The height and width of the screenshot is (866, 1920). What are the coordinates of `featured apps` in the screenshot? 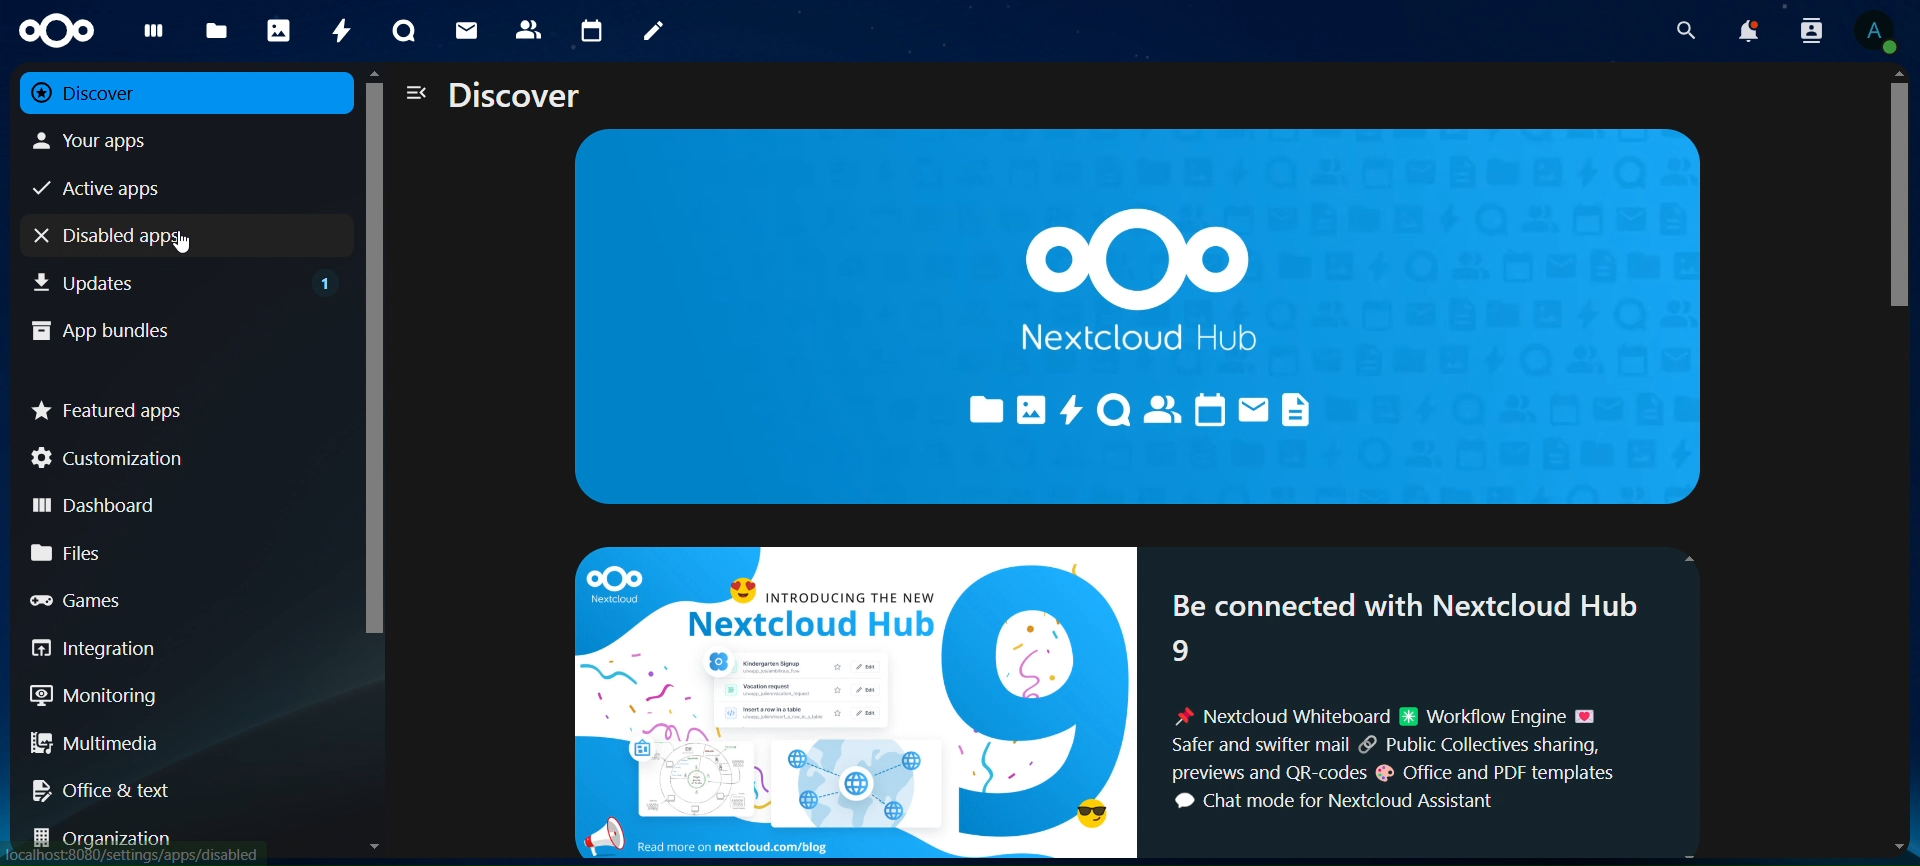 It's located at (178, 407).